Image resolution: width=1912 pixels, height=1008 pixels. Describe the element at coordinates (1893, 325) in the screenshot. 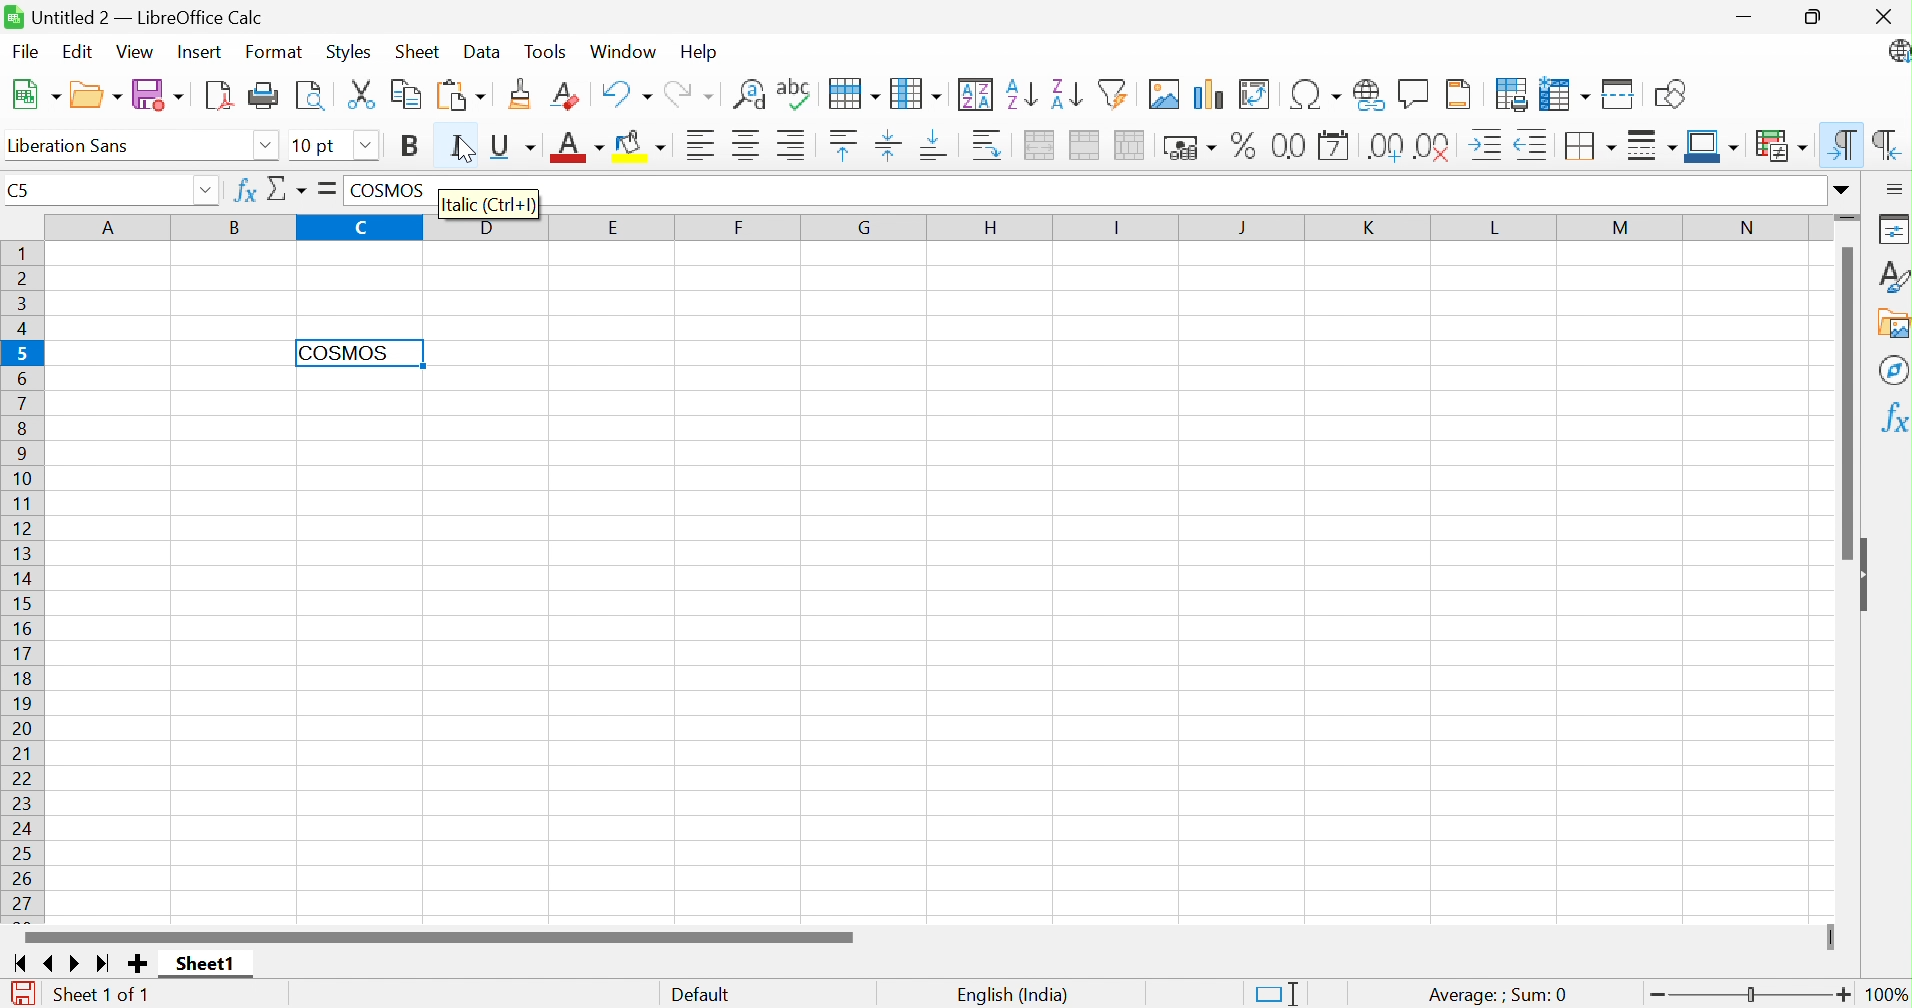

I see `Gallery` at that location.